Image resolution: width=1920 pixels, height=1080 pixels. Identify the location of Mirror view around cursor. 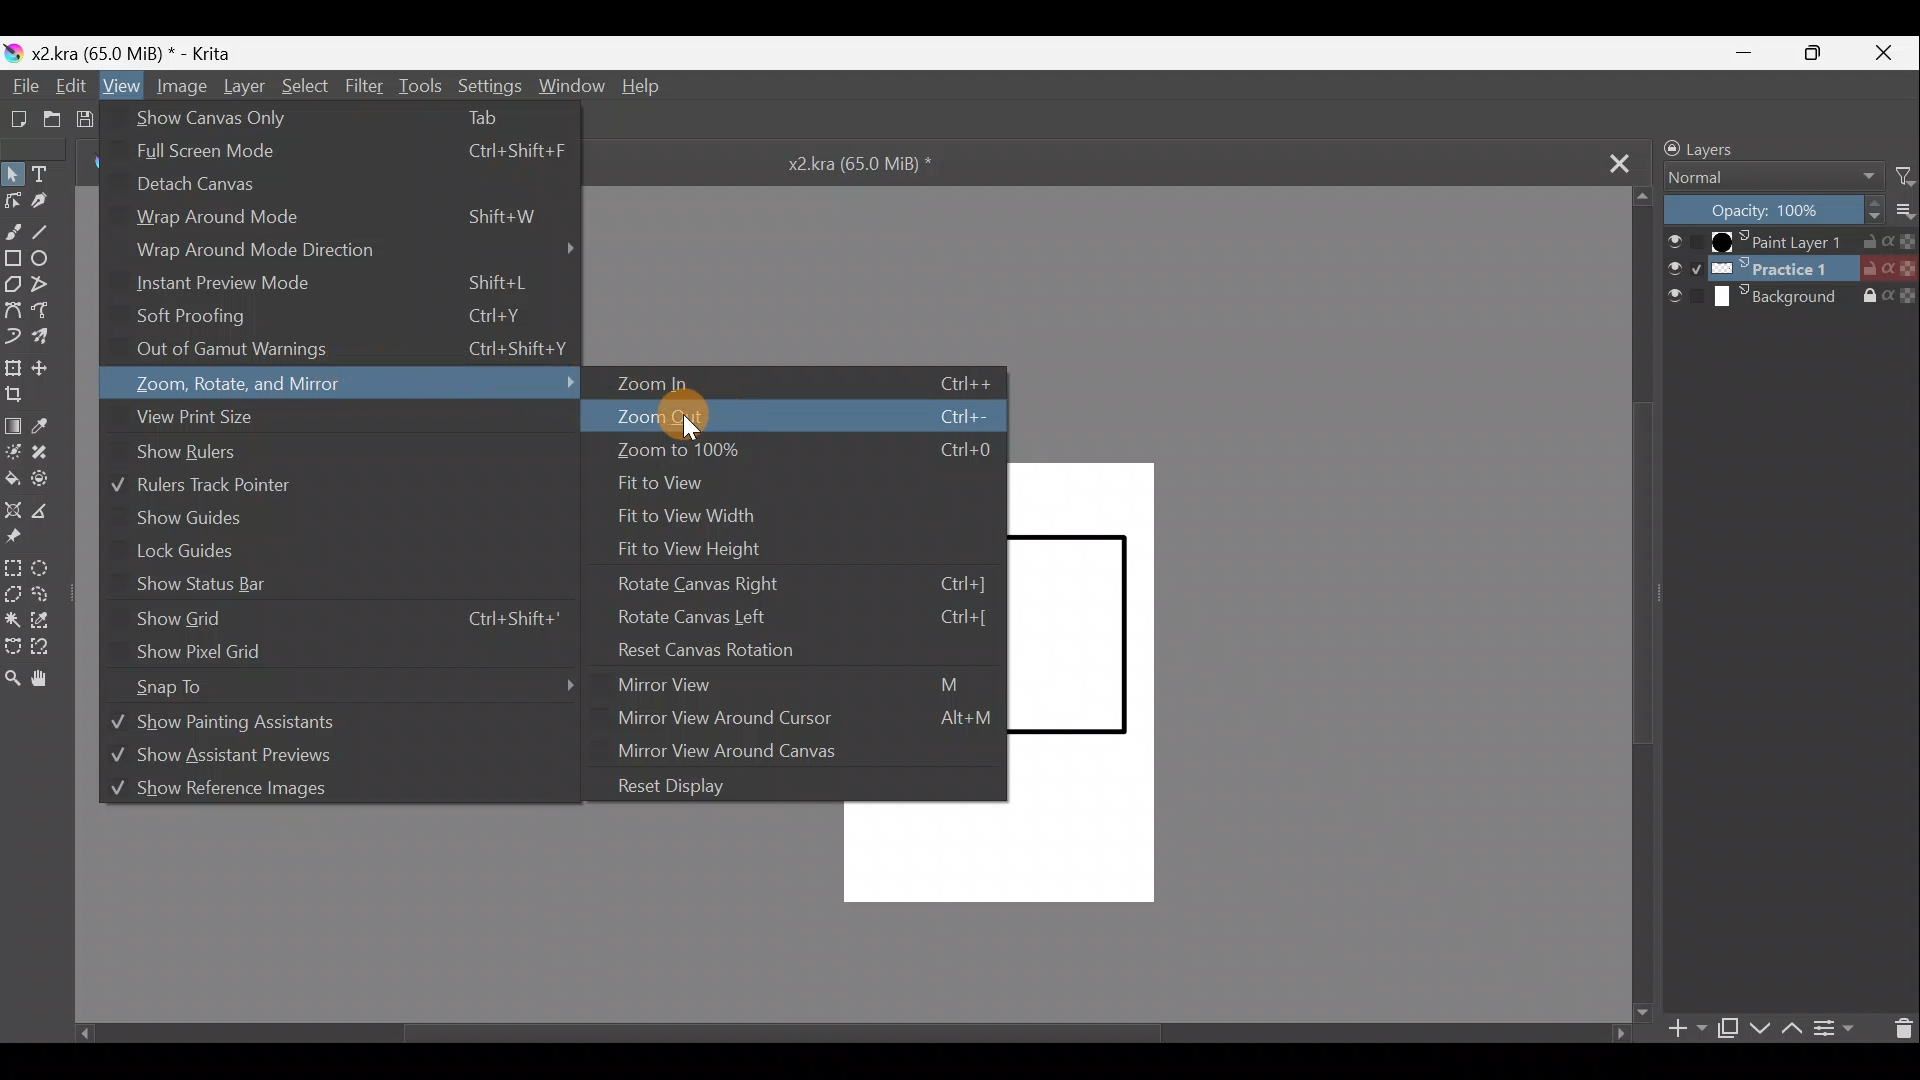
(805, 719).